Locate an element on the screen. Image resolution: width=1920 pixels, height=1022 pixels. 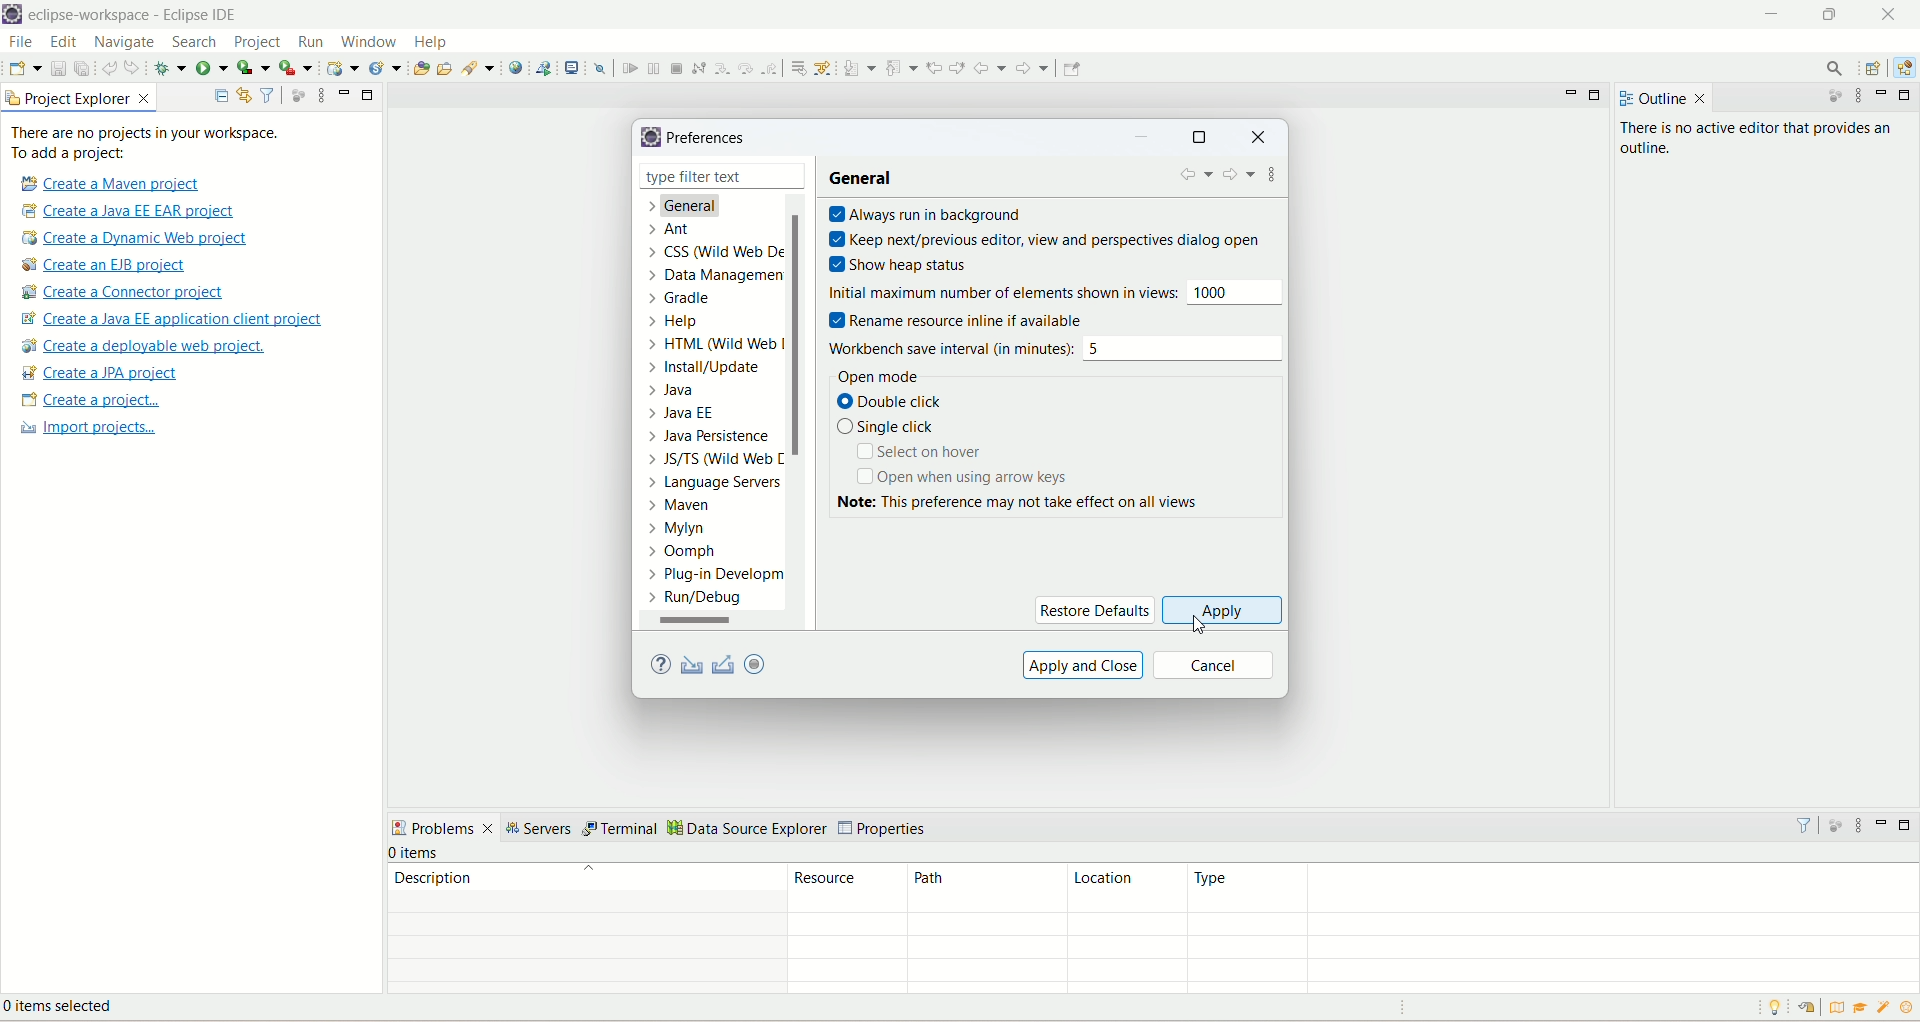
access commands and other items is located at coordinates (1833, 69).